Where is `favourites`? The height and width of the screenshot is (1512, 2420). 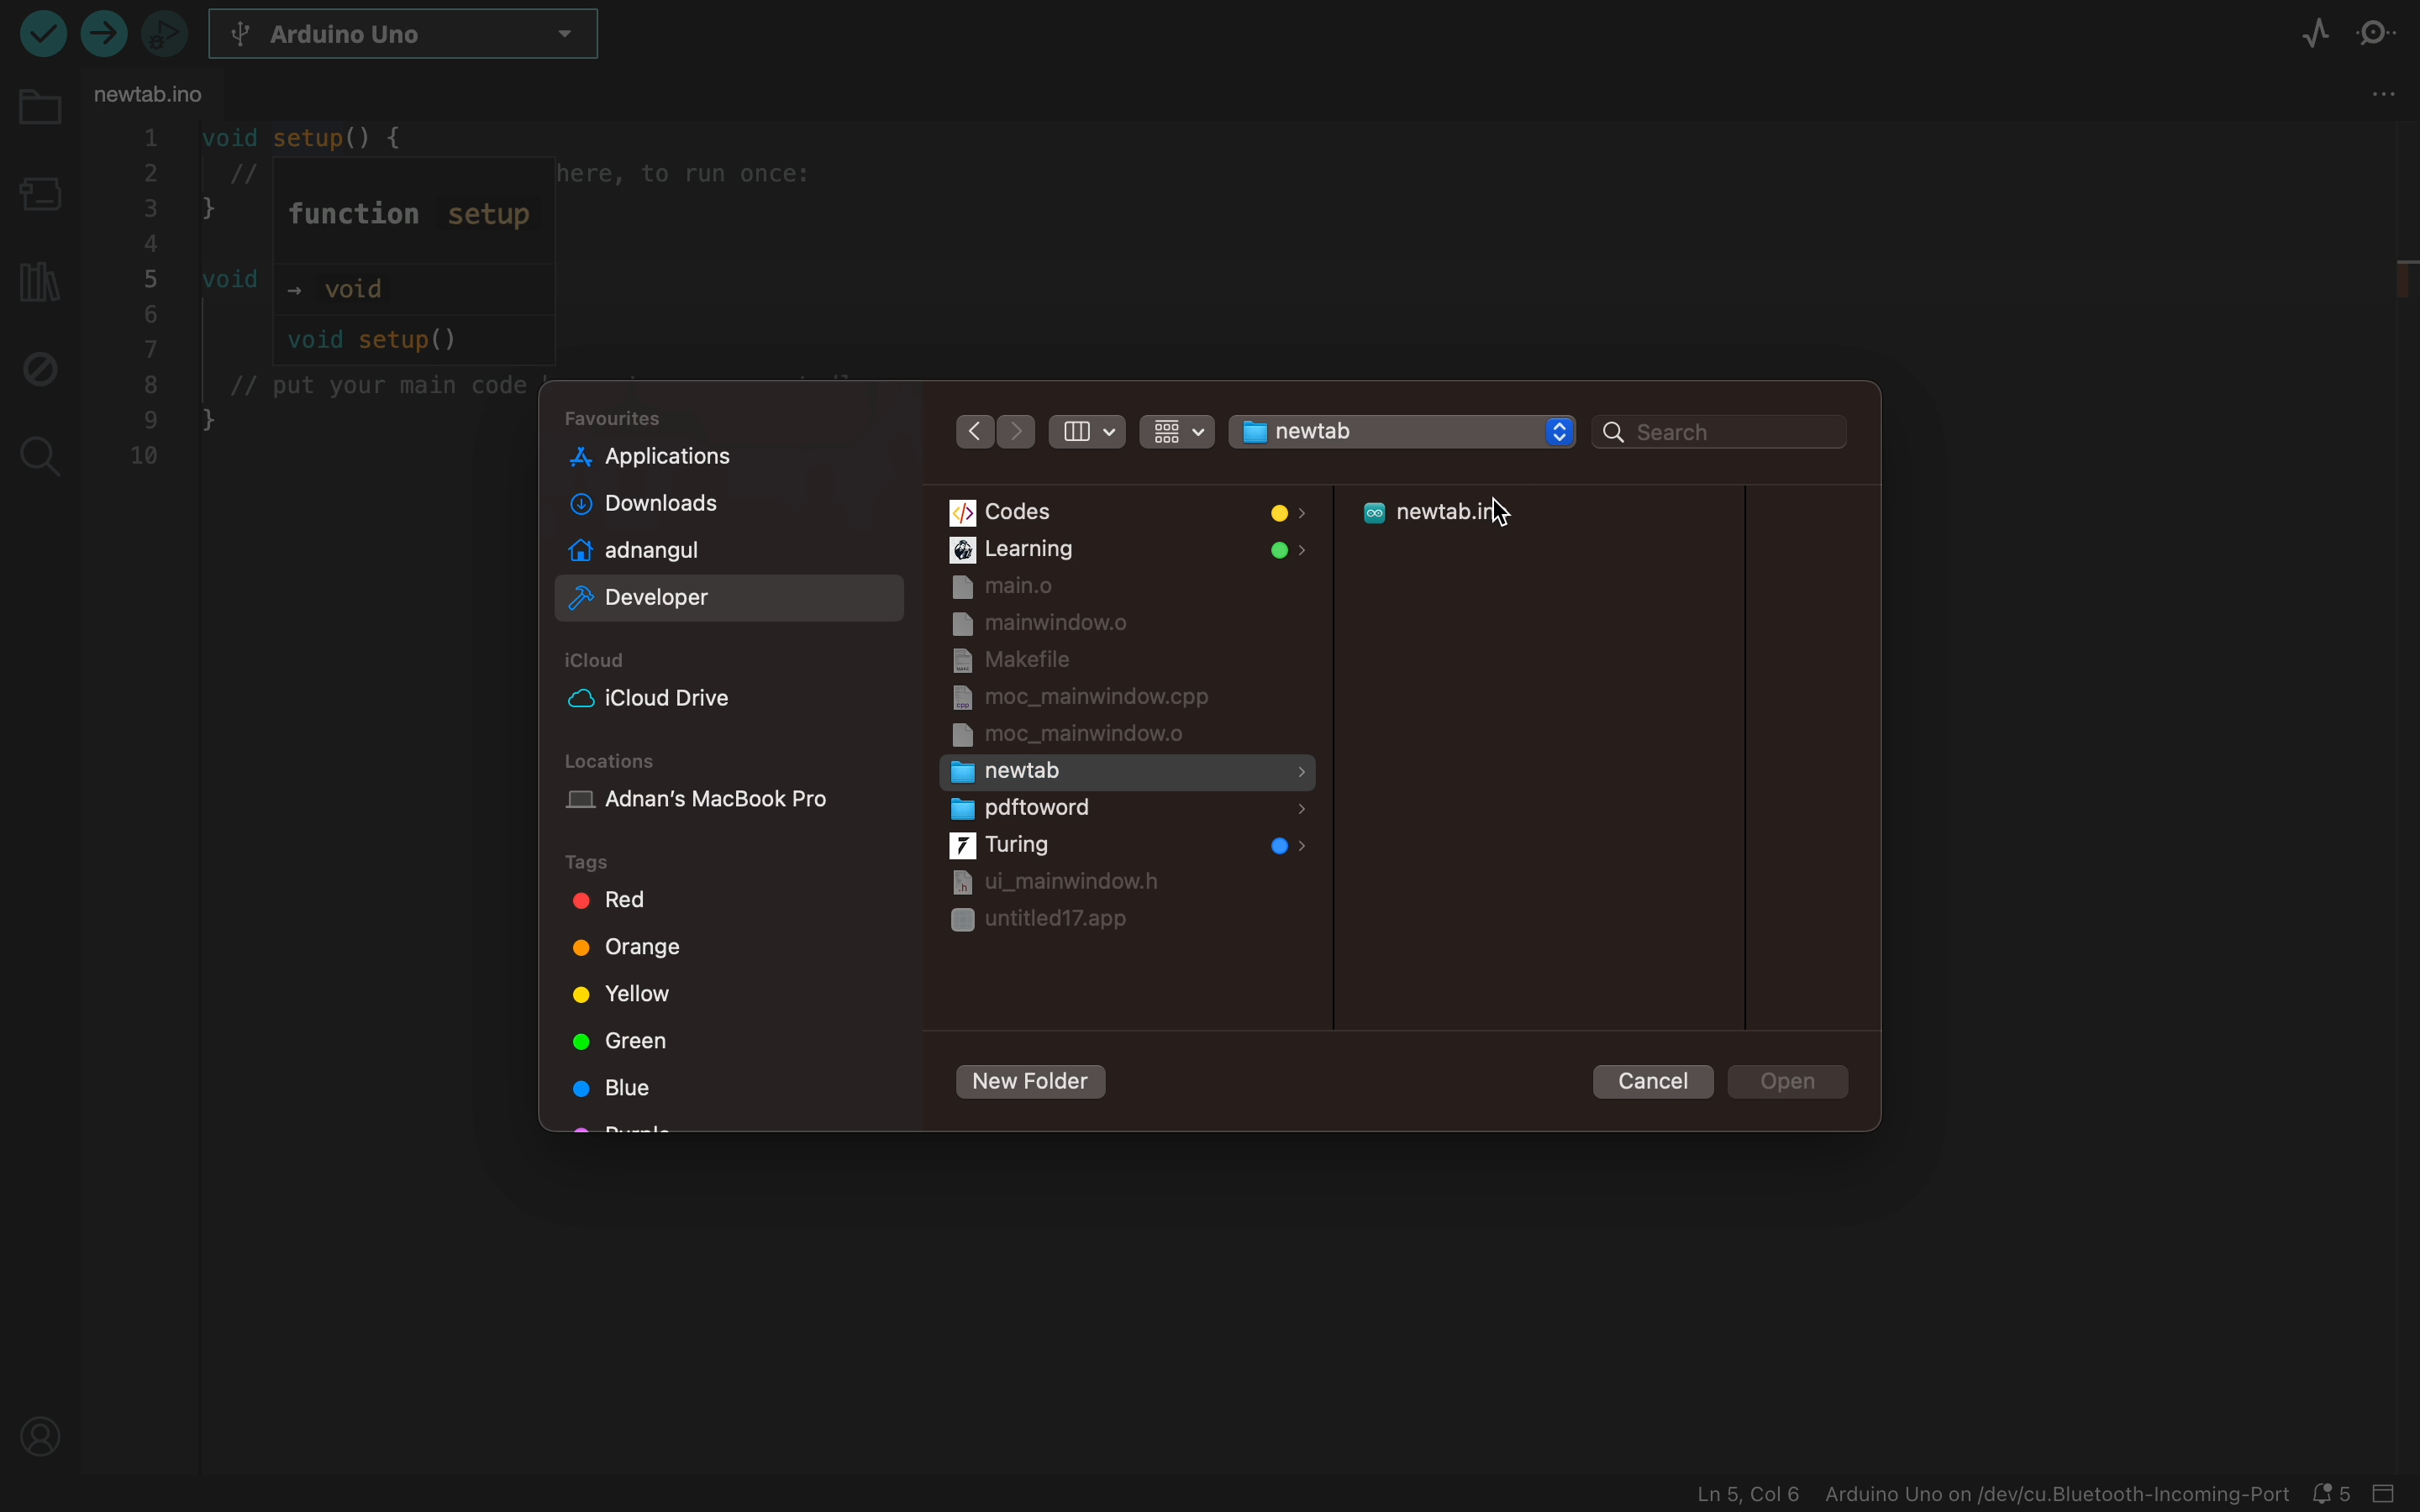
favourites is located at coordinates (621, 418).